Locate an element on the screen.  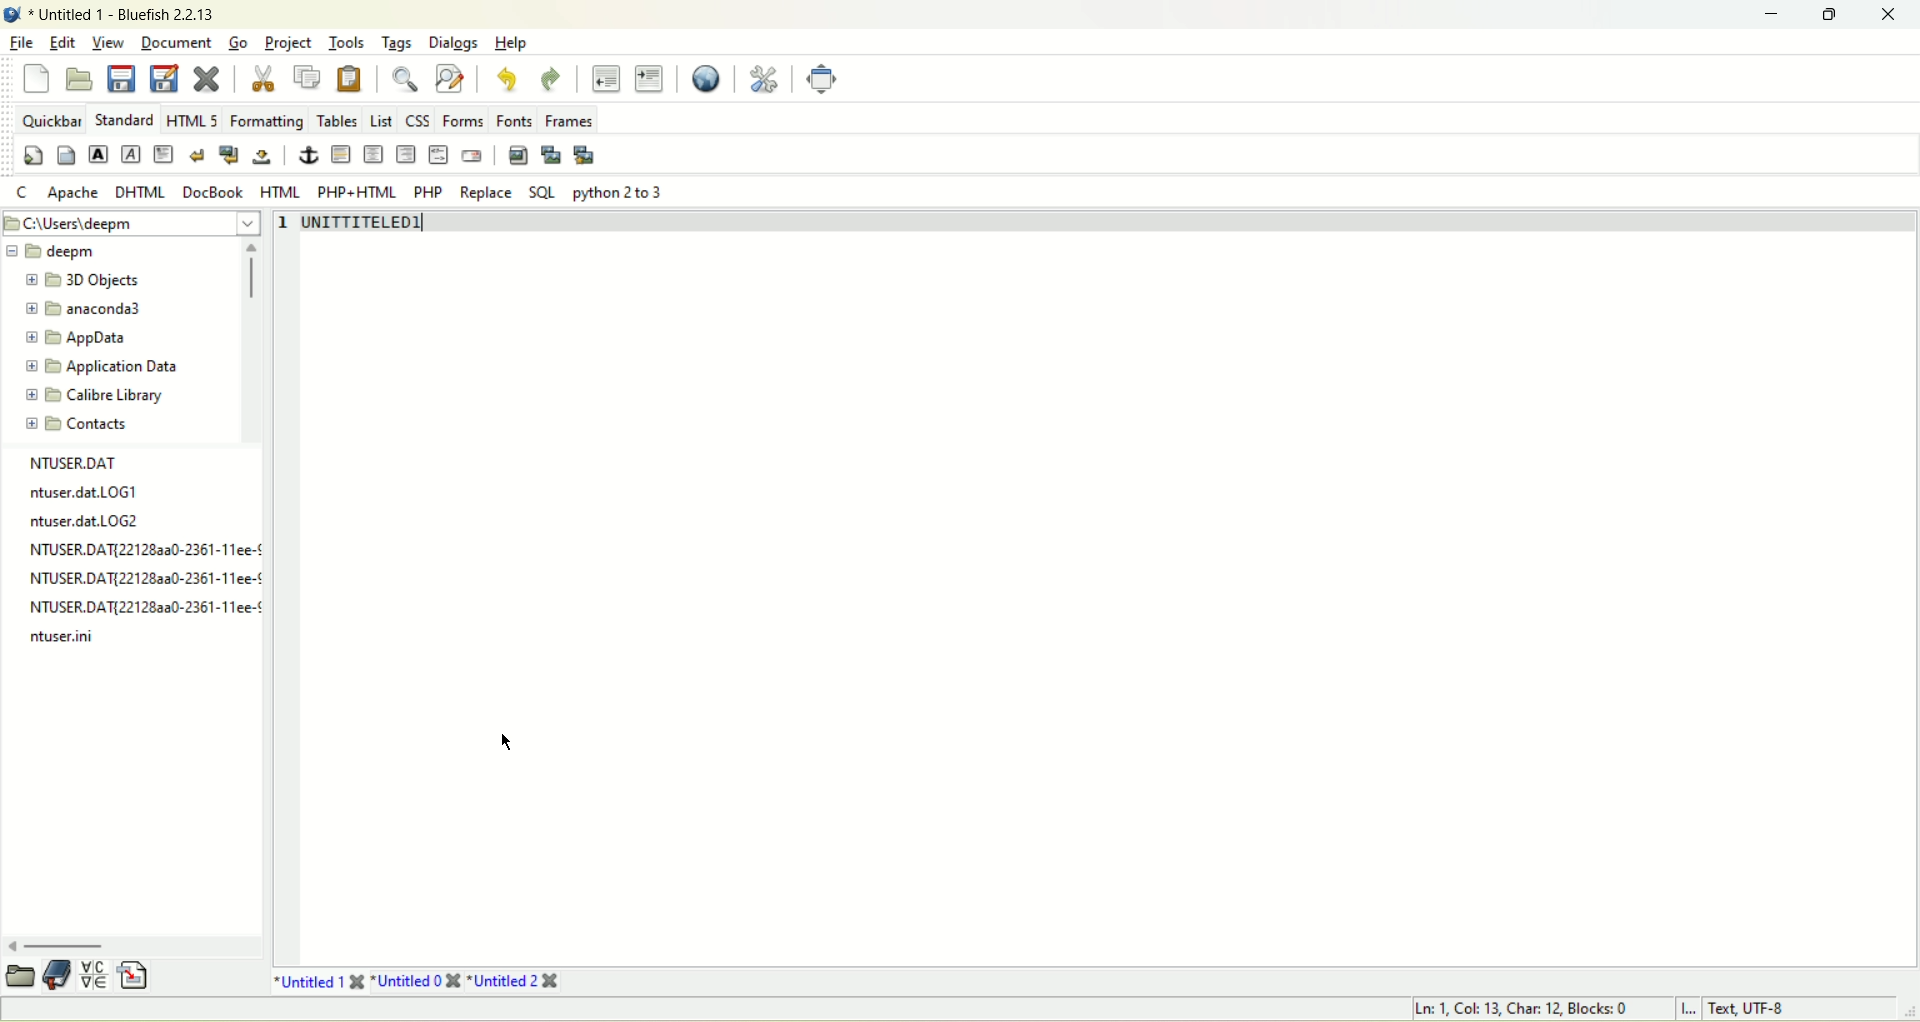
redo is located at coordinates (552, 78).